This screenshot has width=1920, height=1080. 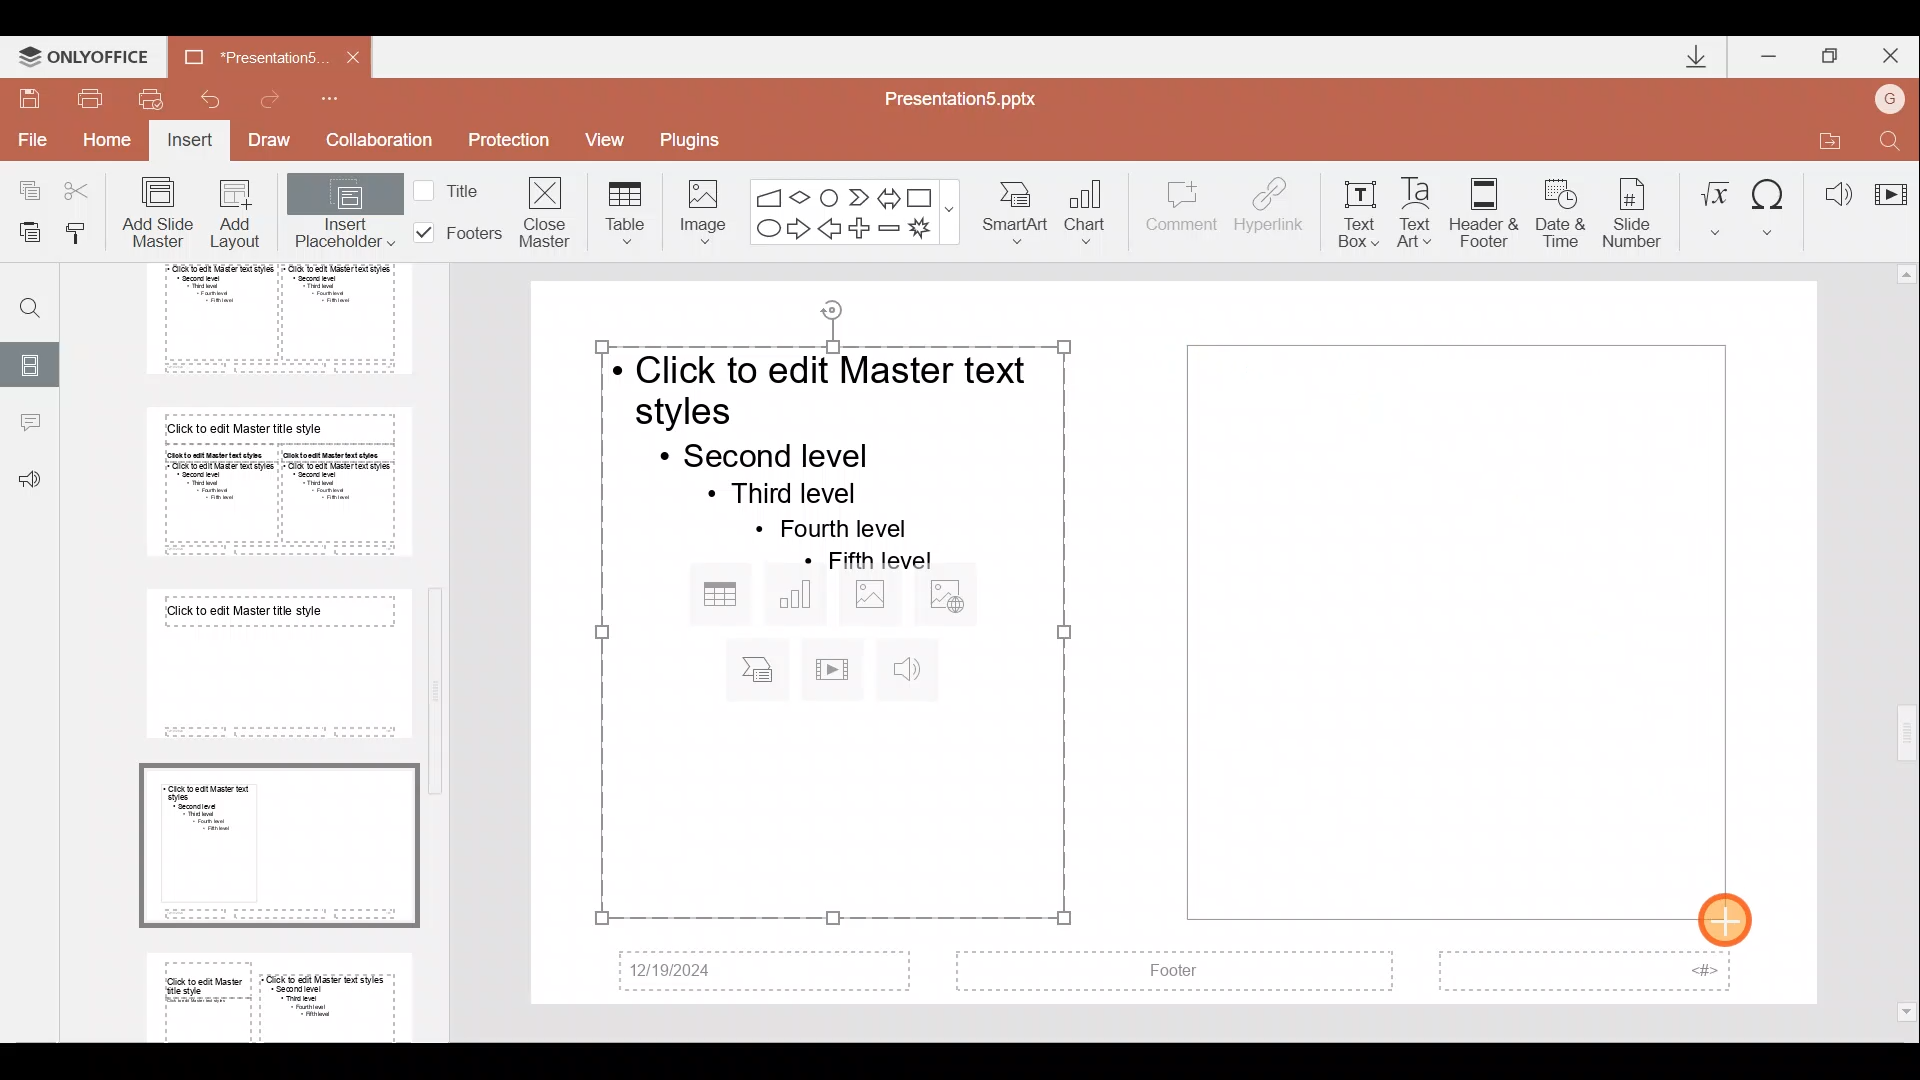 What do you see at coordinates (1830, 188) in the screenshot?
I see `Audio` at bounding box center [1830, 188].